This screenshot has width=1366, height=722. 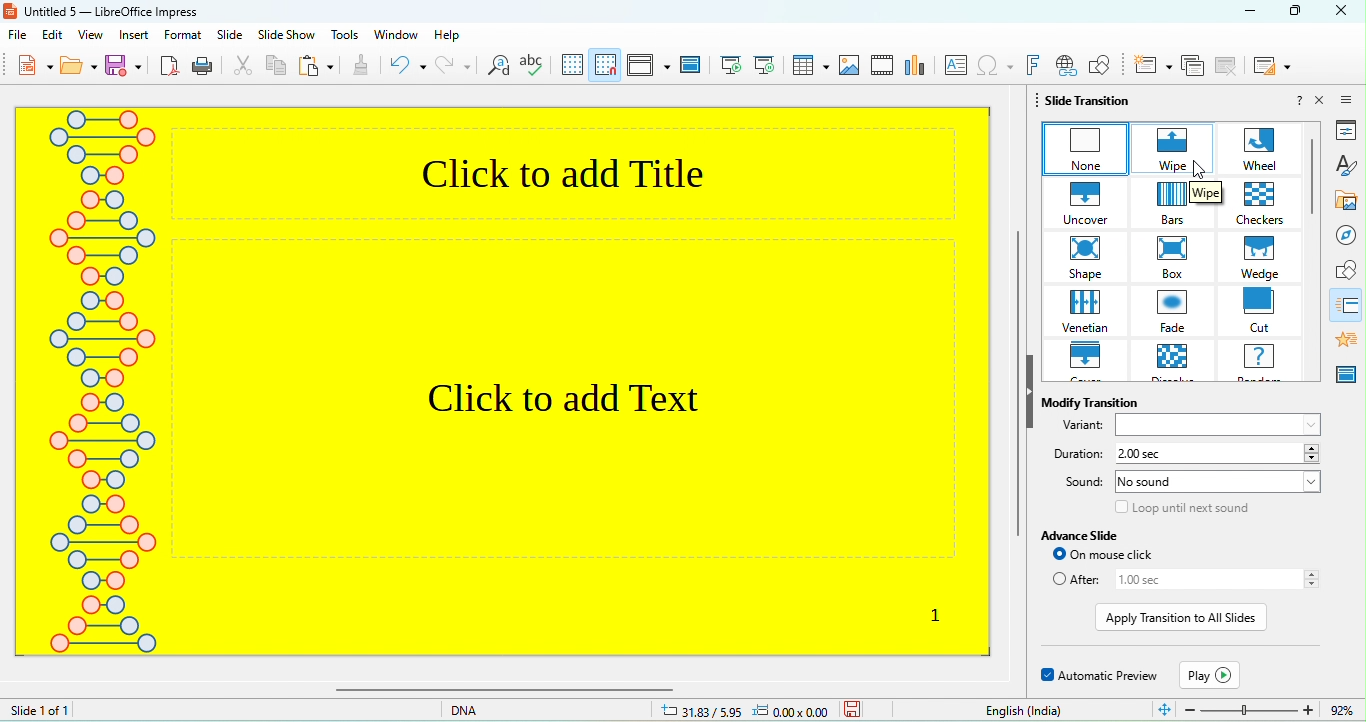 I want to click on on mouse click, so click(x=1126, y=556).